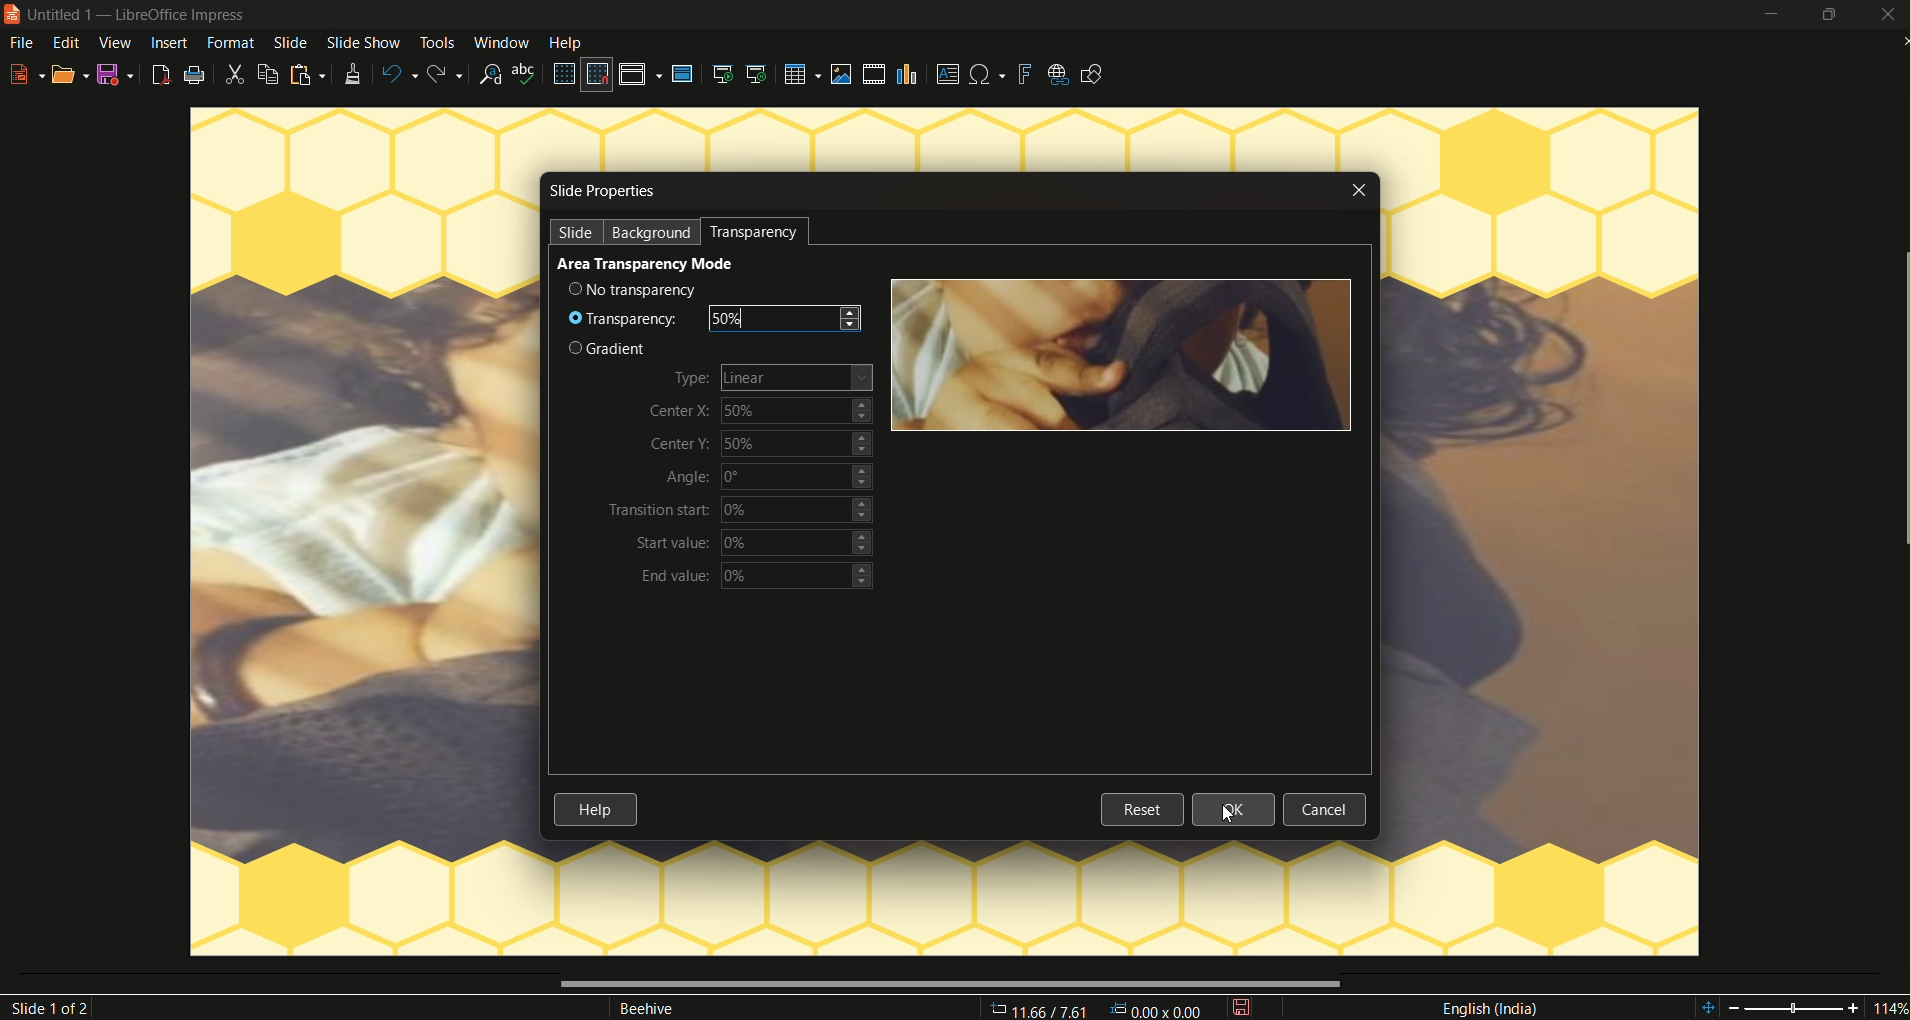 The width and height of the screenshot is (1910, 1020). I want to click on display grid, so click(564, 74).